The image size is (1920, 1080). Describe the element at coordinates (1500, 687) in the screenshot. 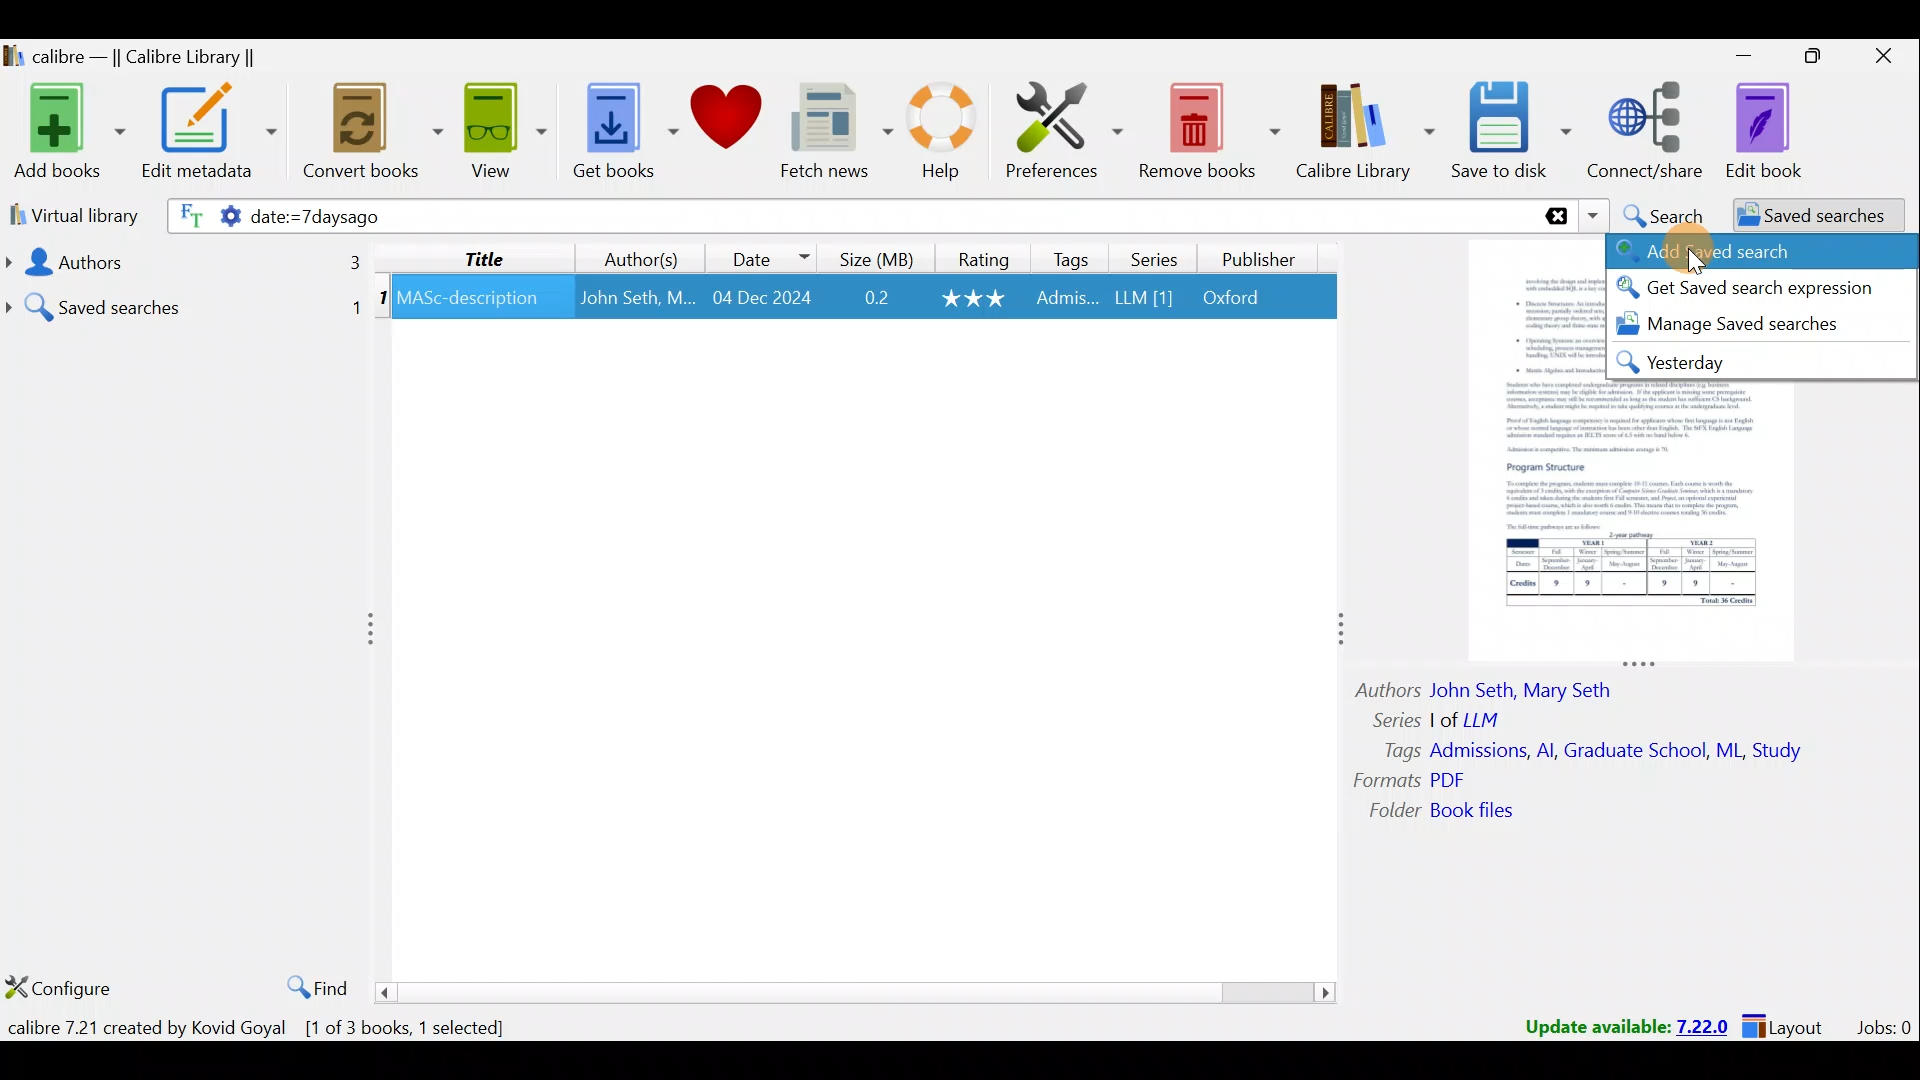

I see `Authors John Seth, Mary Seth` at that location.